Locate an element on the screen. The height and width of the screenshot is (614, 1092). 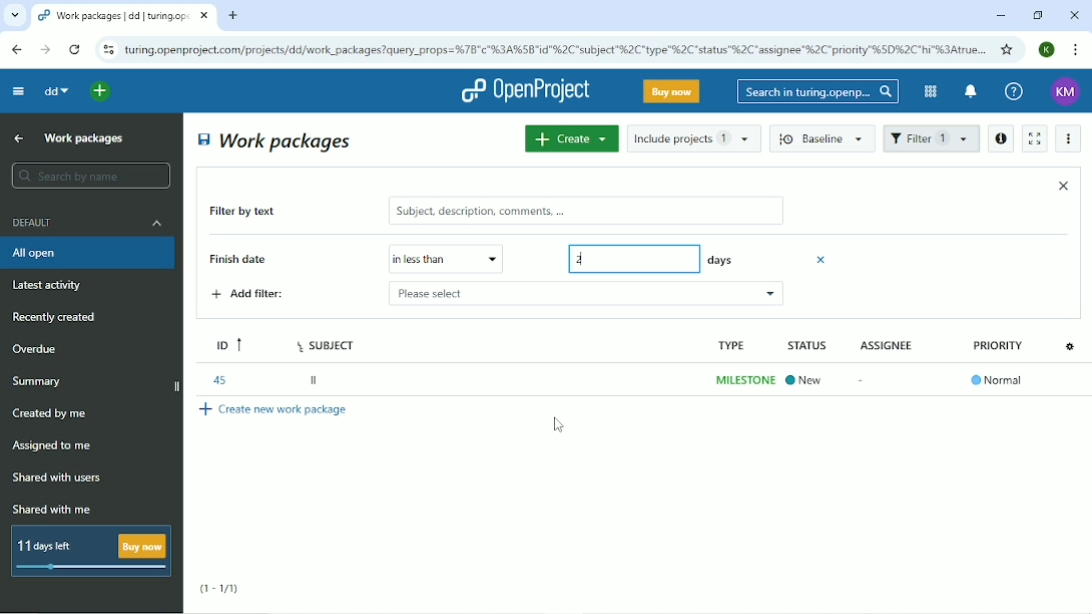
Overdue is located at coordinates (37, 350).